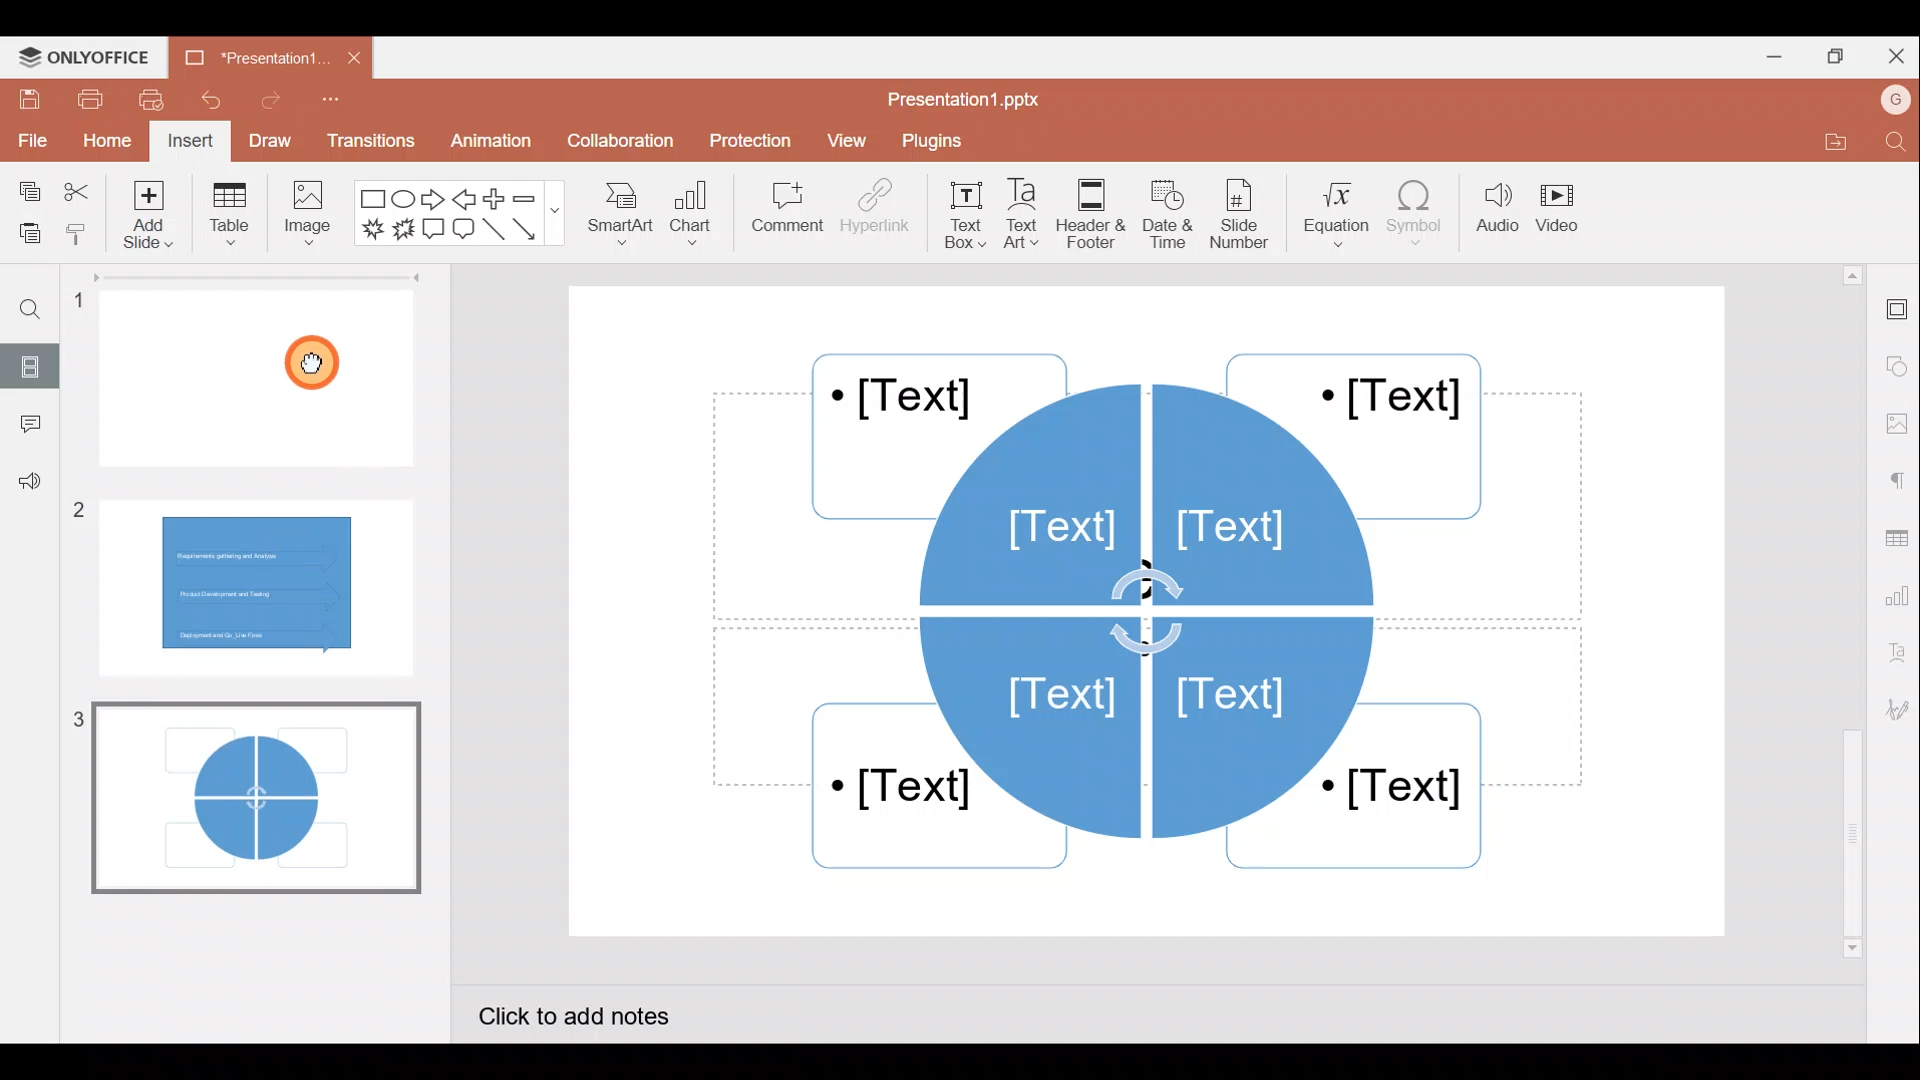 The image size is (1920, 1080). What do you see at coordinates (1895, 420) in the screenshot?
I see `Image settings` at bounding box center [1895, 420].